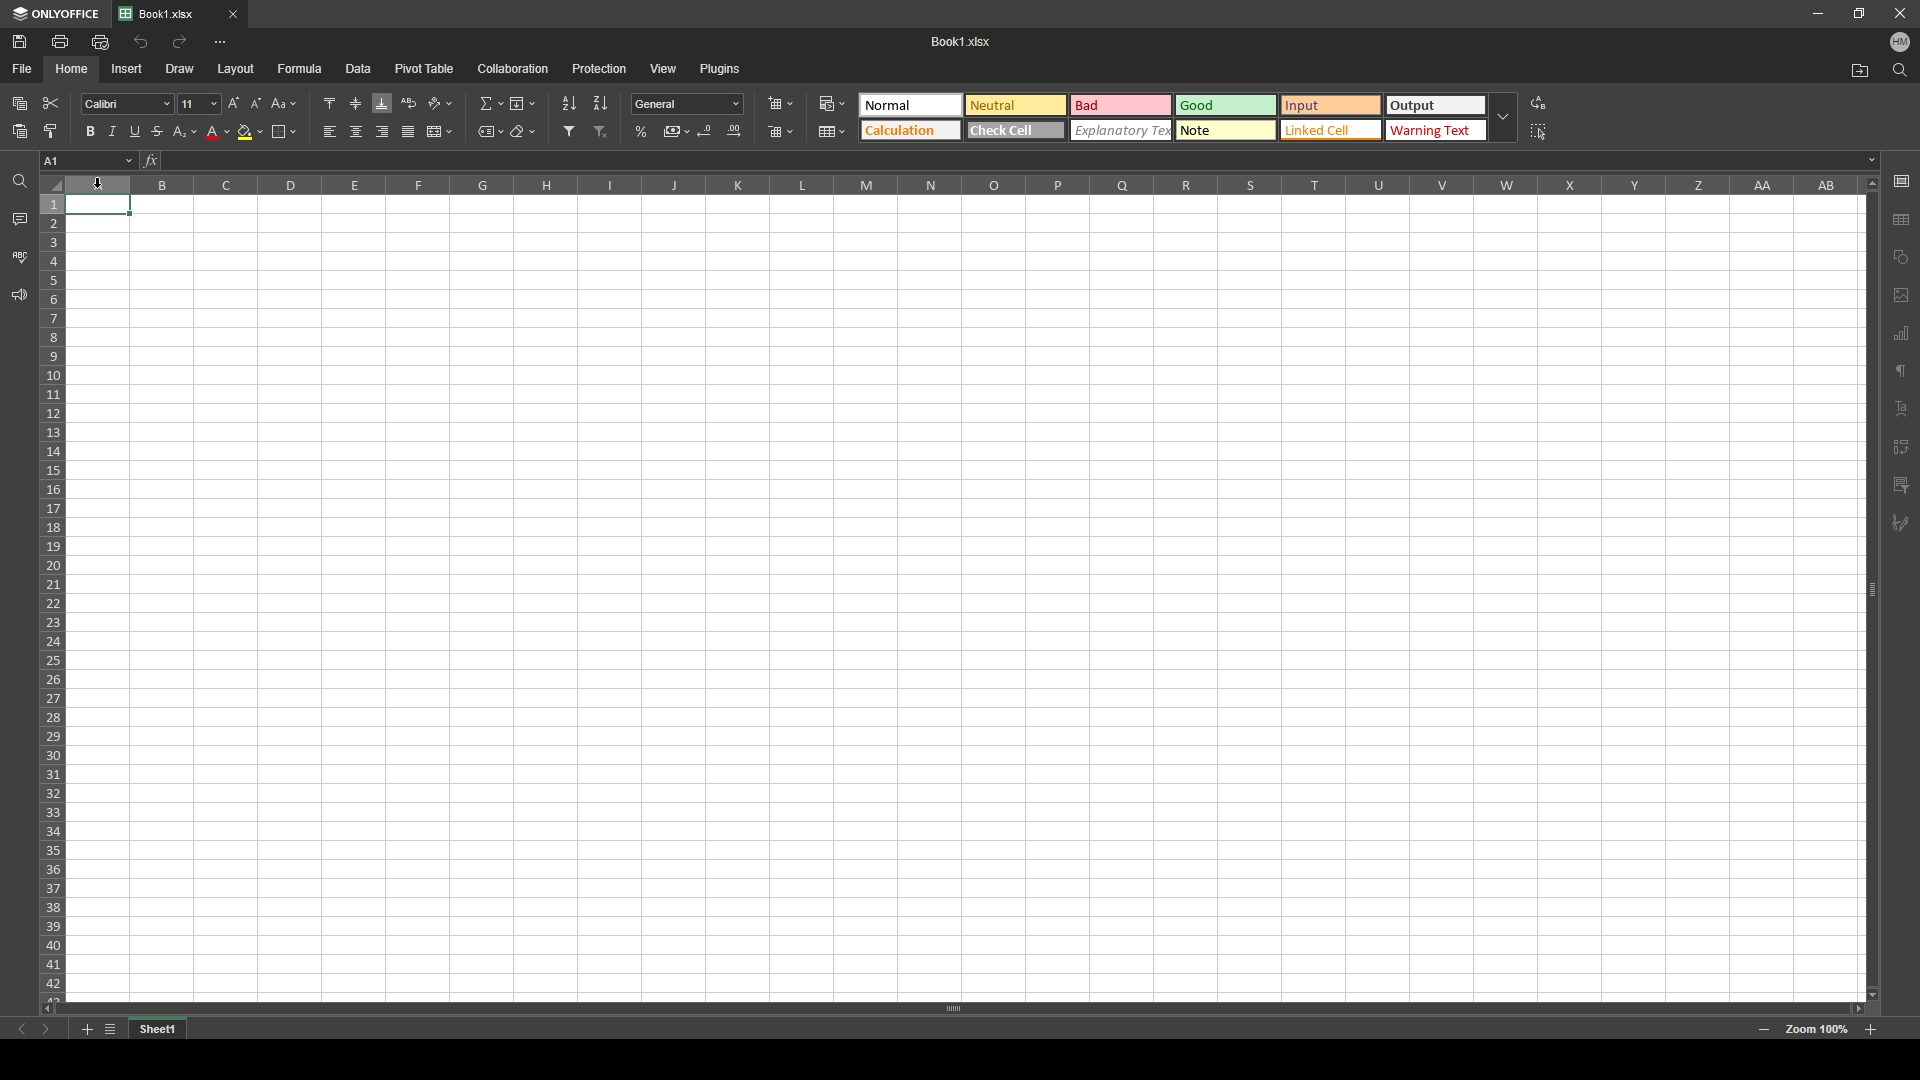  Describe the element at coordinates (19, 296) in the screenshot. I see `support` at that location.